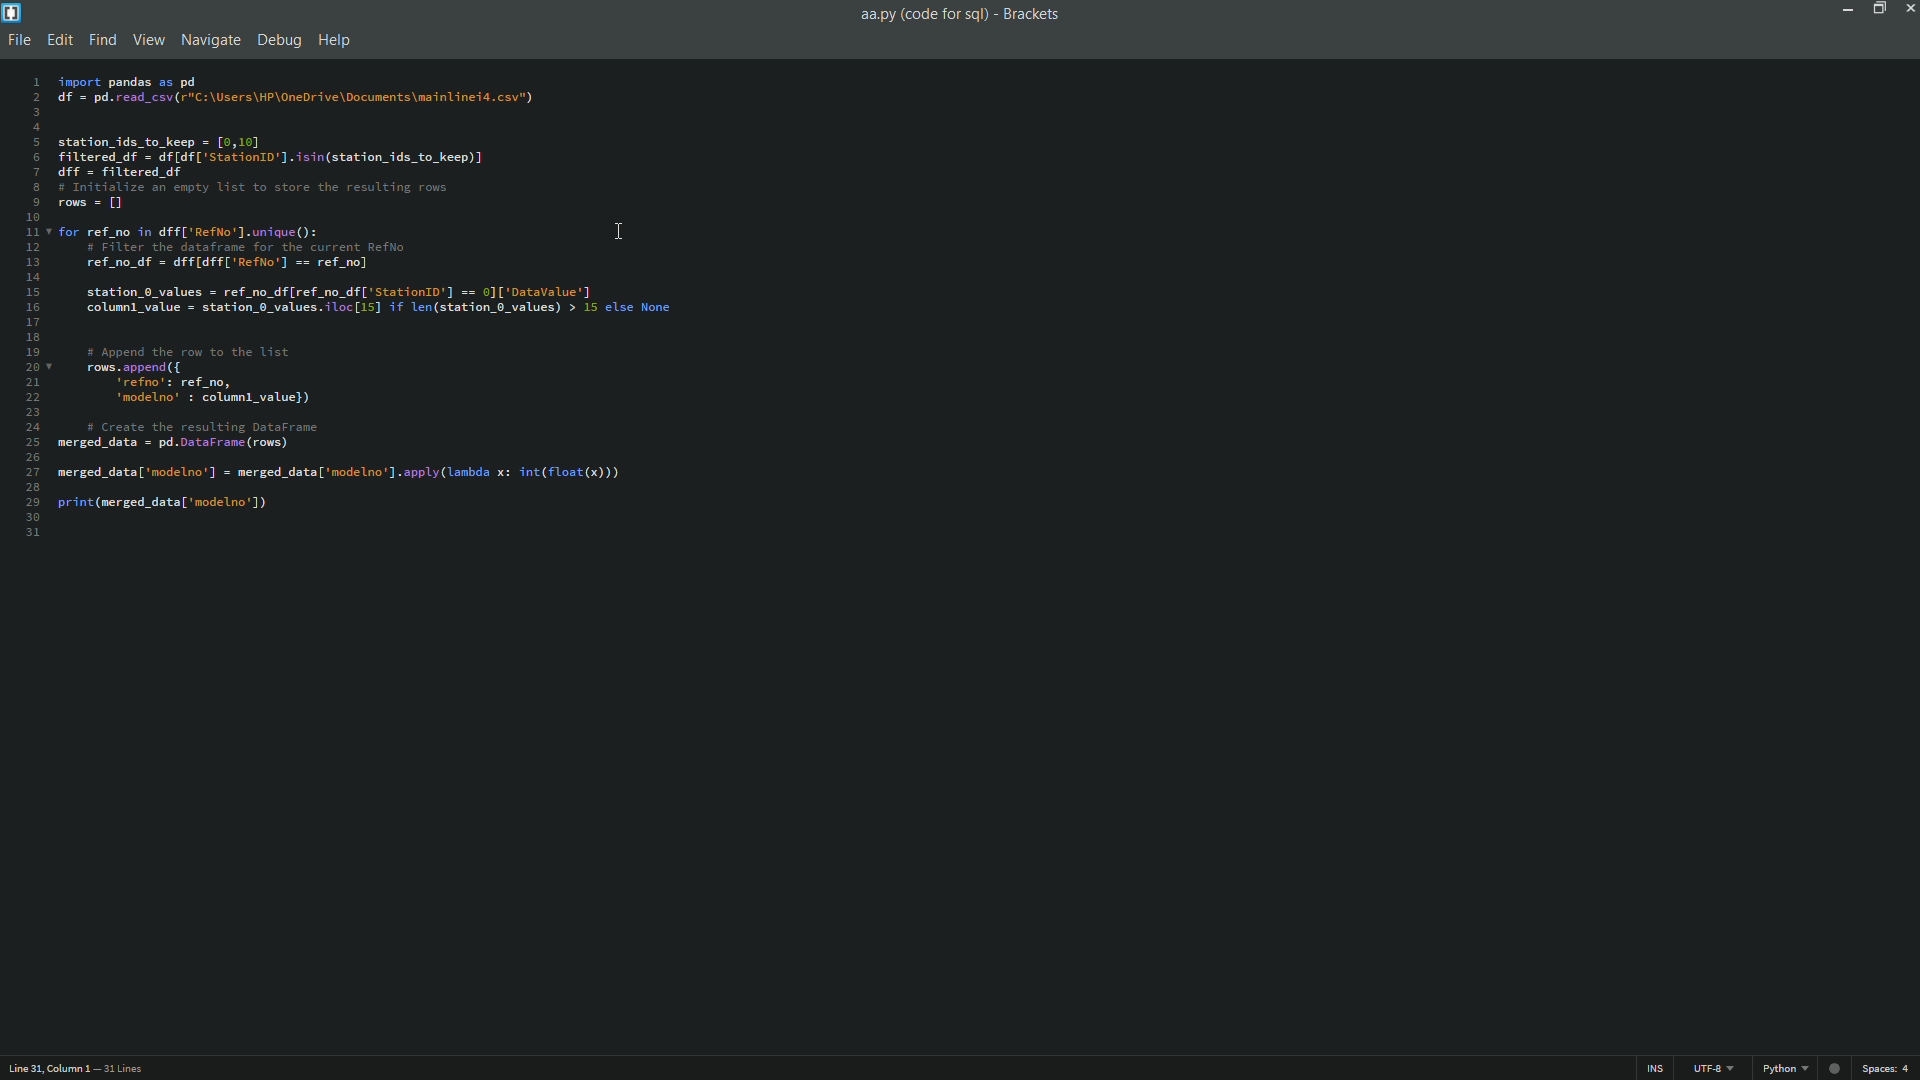 This screenshot has width=1920, height=1080. I want to click on python, so click(1788, 1067).